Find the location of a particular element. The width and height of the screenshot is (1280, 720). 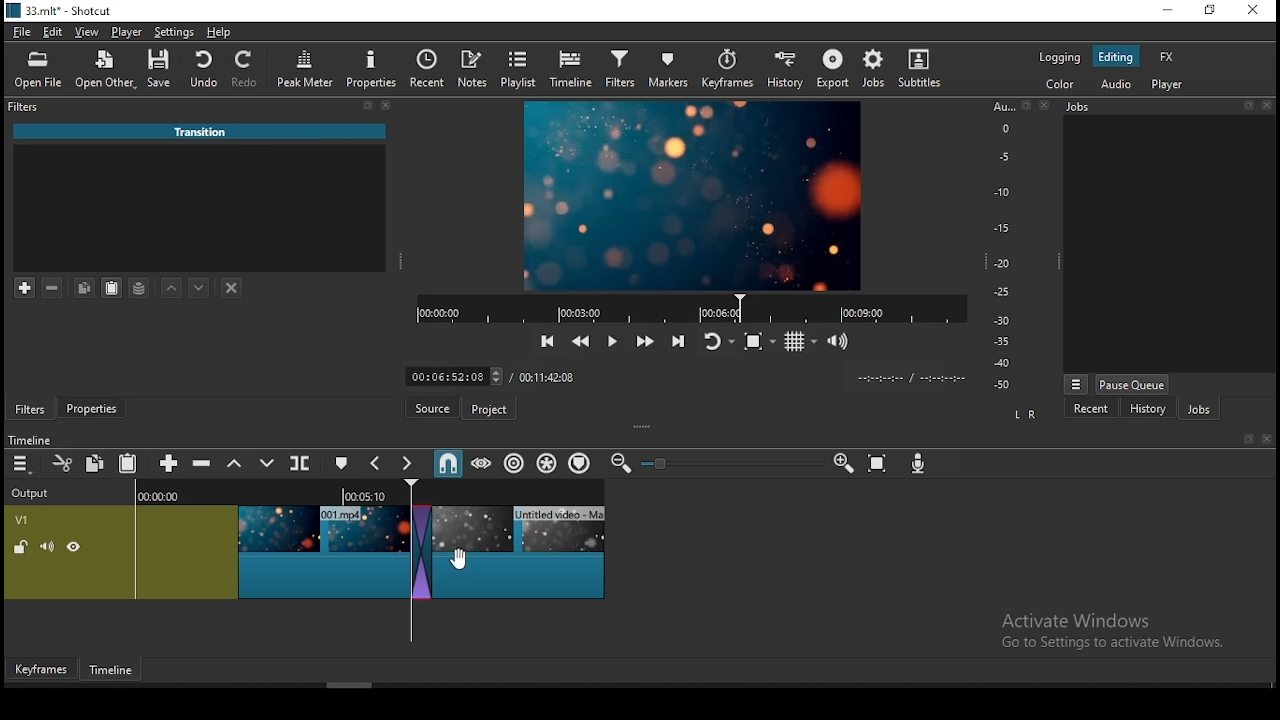

play/pause is located at coordinates (611, 338).